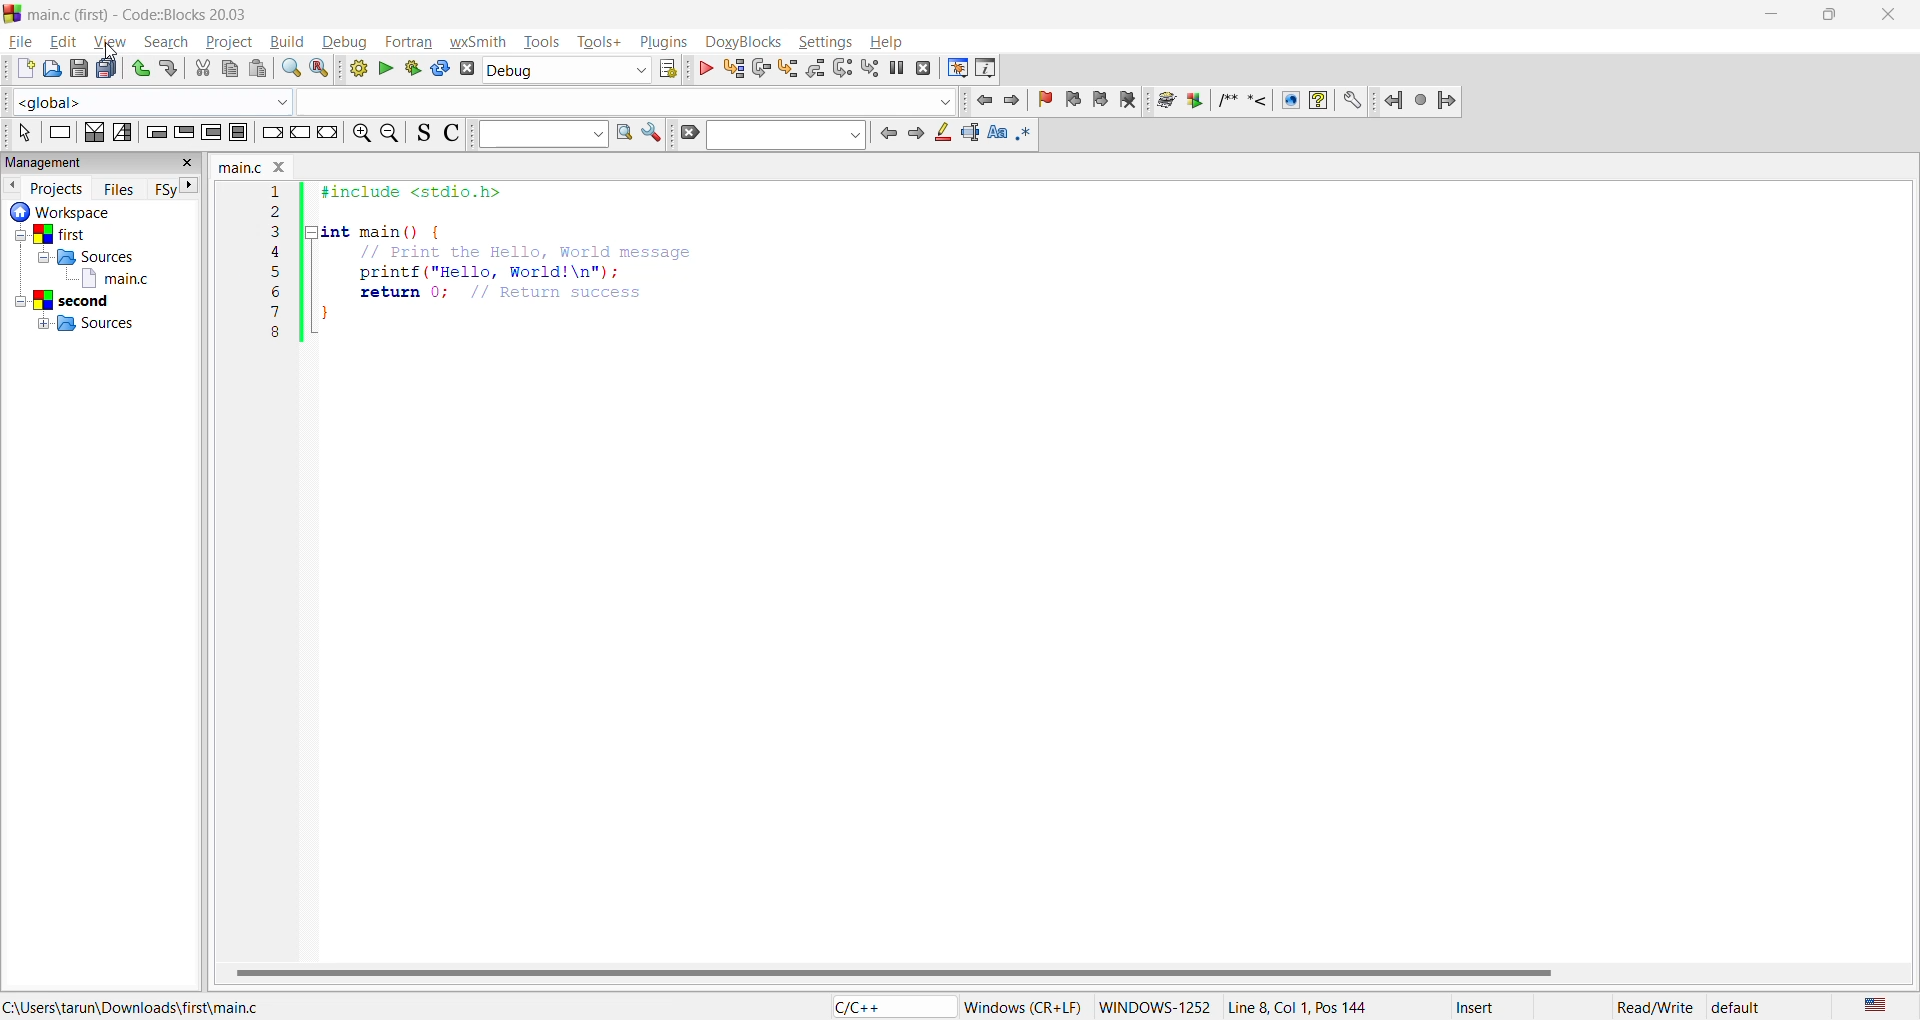 The height and width of the screenshot is (1020, 1920). What do you see at coordinates (99, 256) in the screenshot?
I see `Sources` at bounding box center [99, 256].